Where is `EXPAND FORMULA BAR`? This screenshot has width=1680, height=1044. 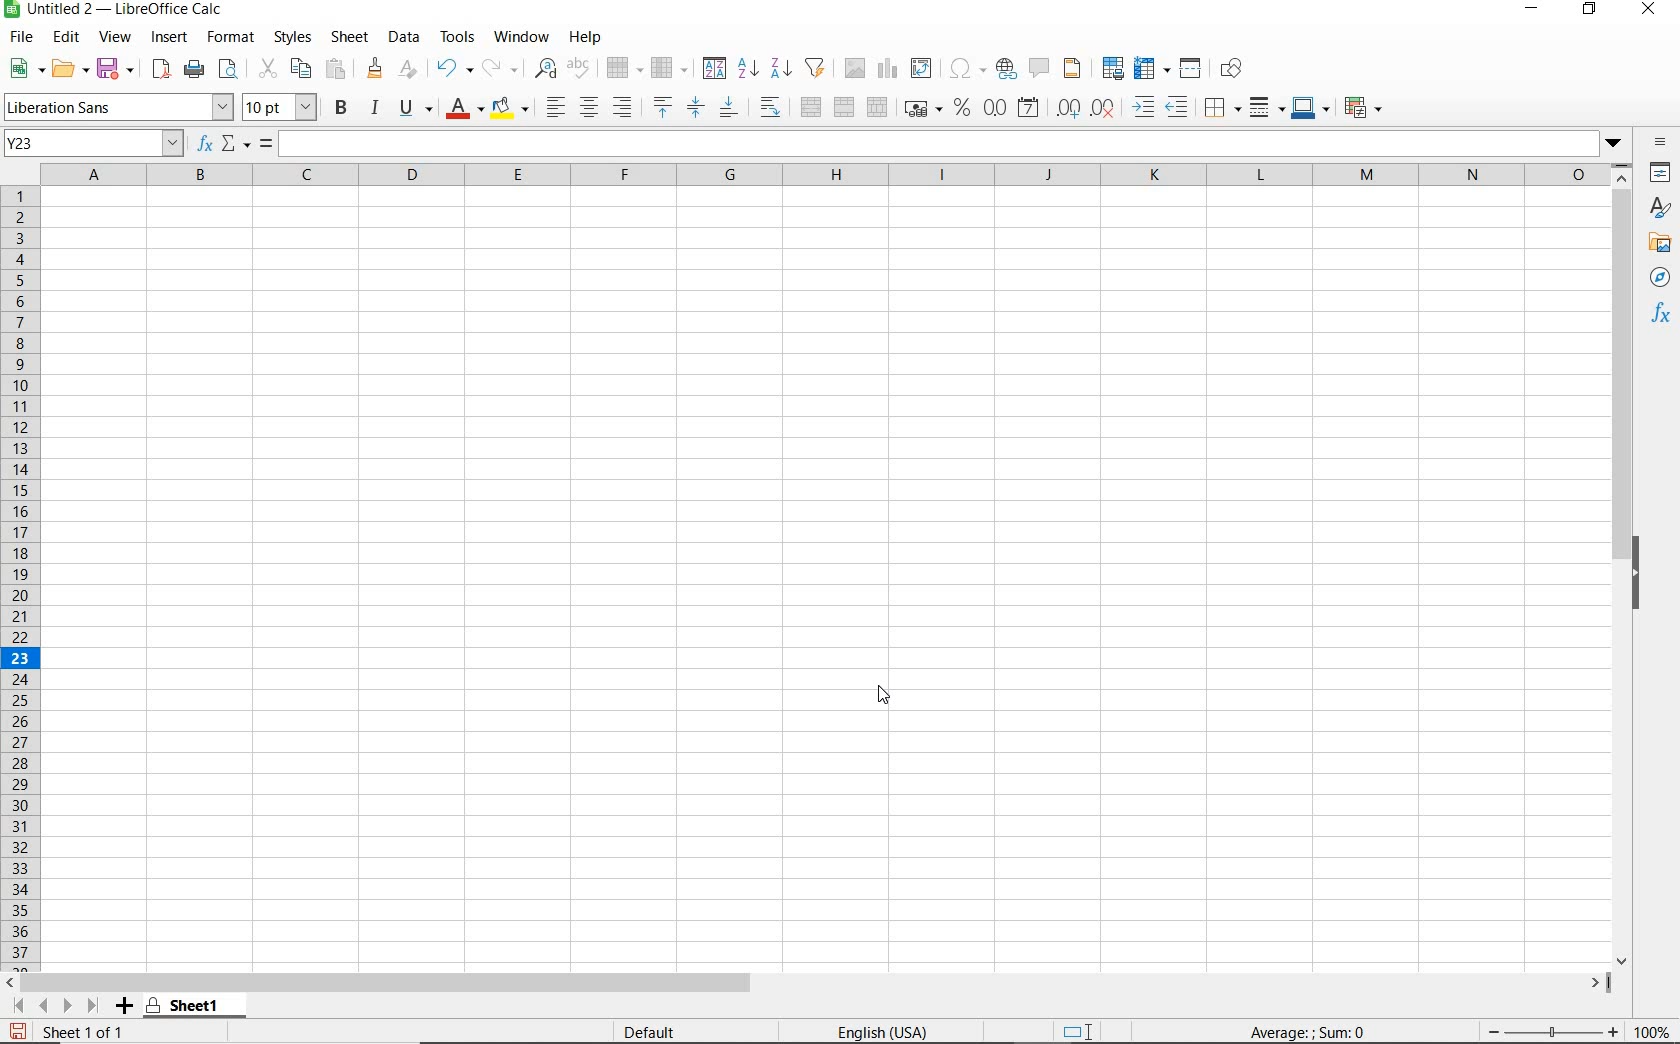
EXPAND FORMULA BAR is located at coordinates (955, 143).